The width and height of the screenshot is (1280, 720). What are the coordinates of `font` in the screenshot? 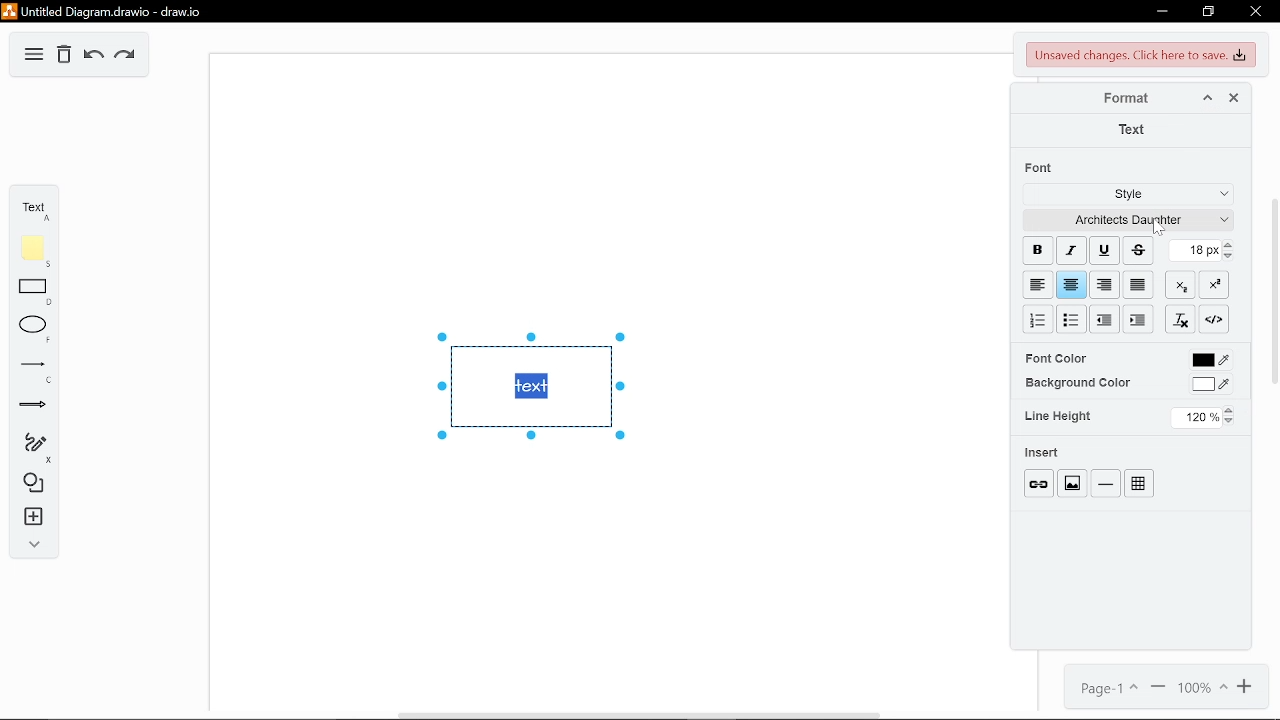 It's located at (1041, 168).